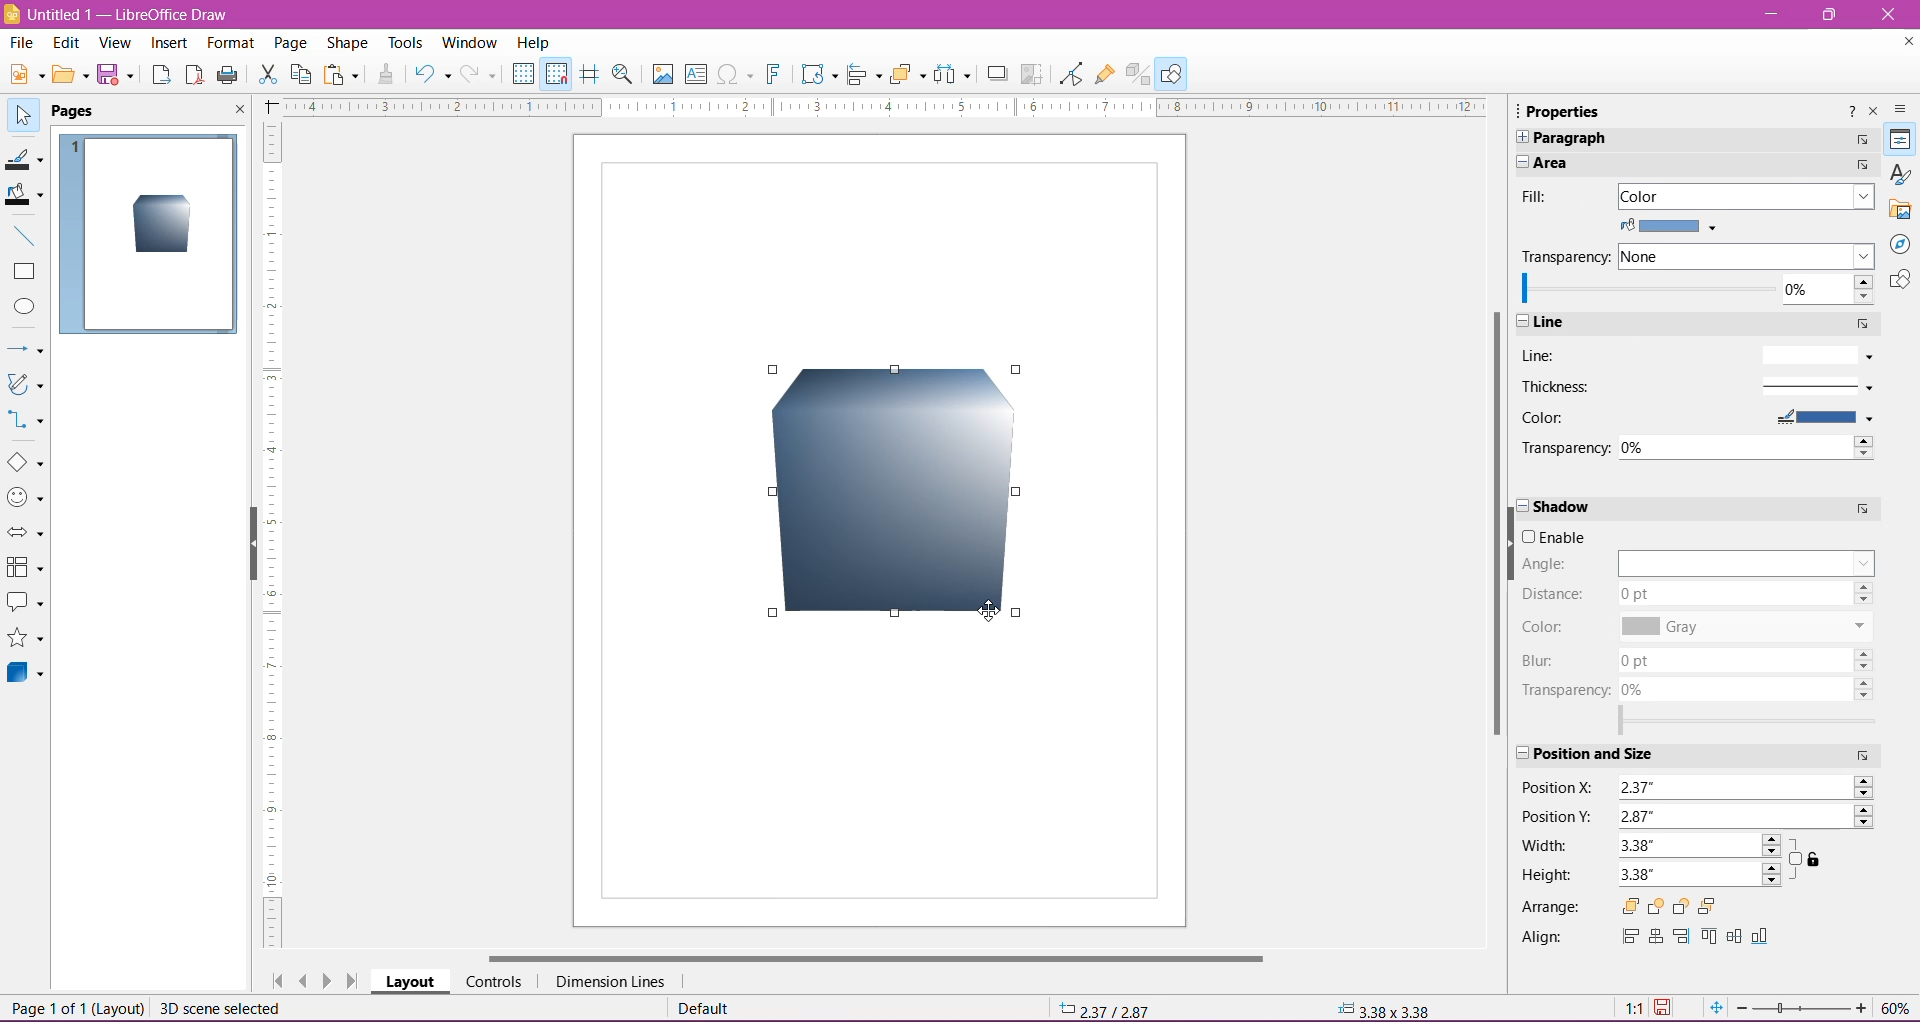  Describe the element at coordinates (234, 110) in the screenshot. I see `Close Pane` at that location.